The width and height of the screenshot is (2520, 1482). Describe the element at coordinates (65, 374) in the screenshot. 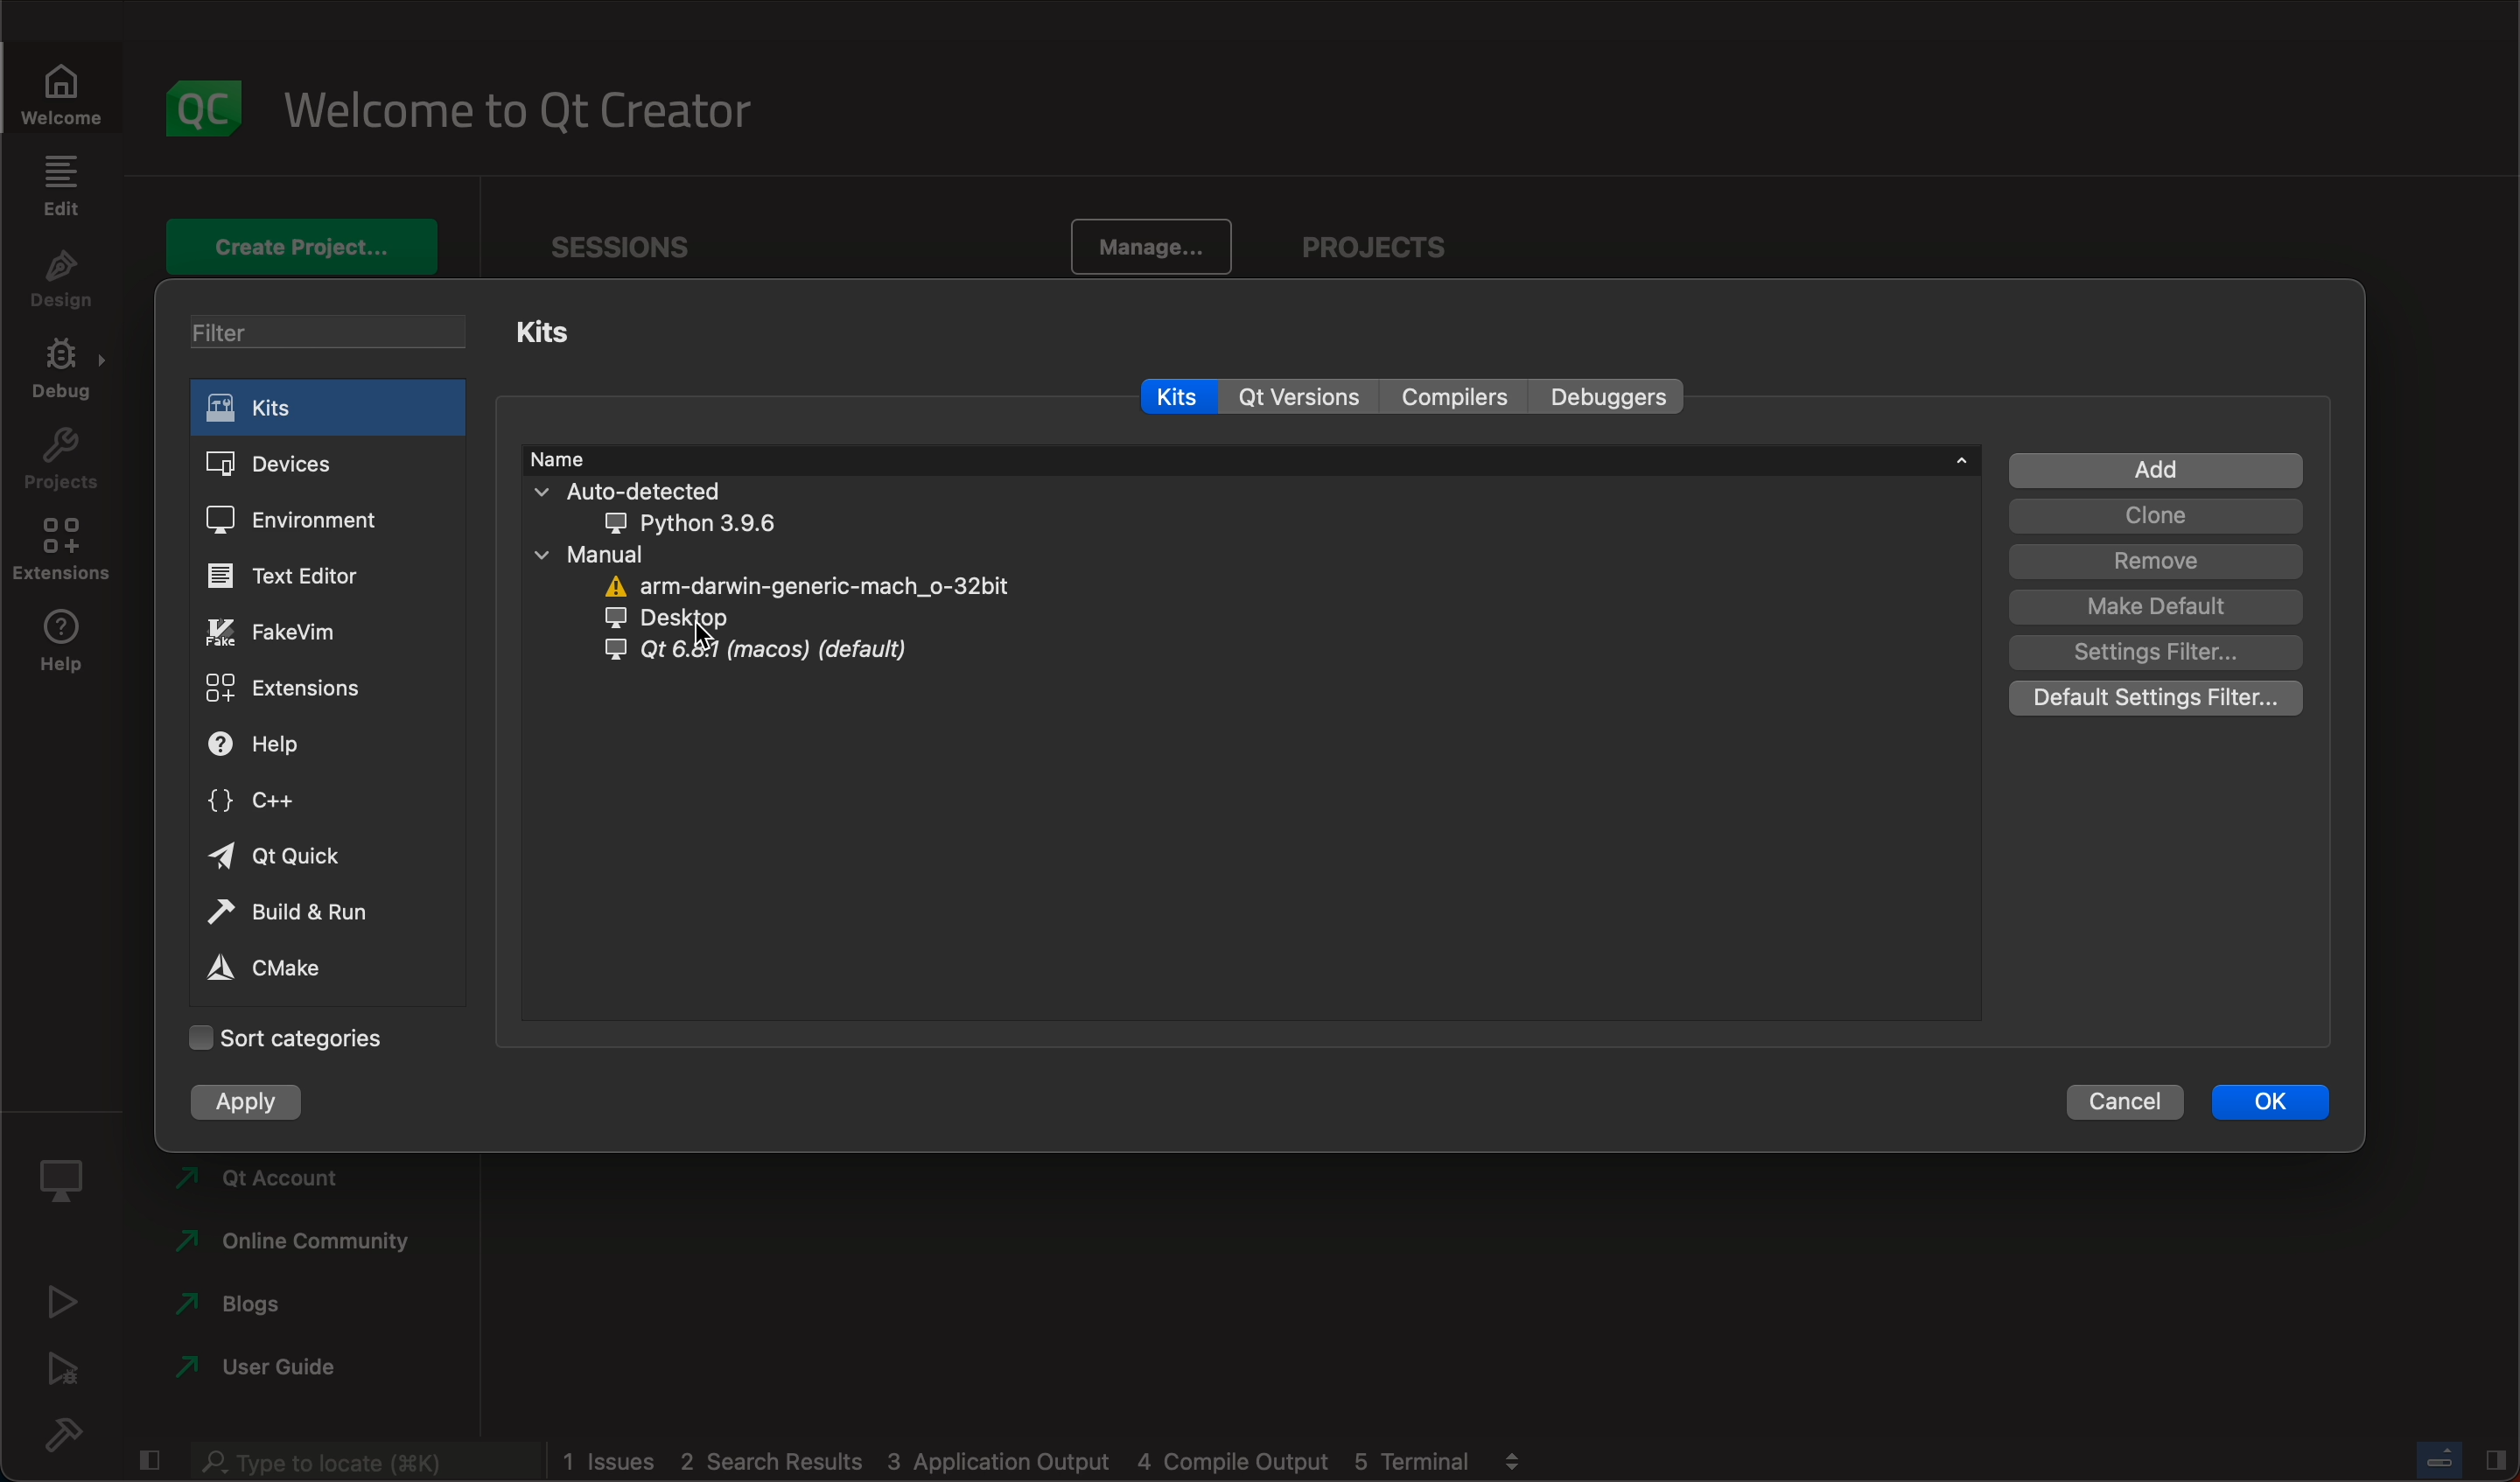

I see `debug` at that location.